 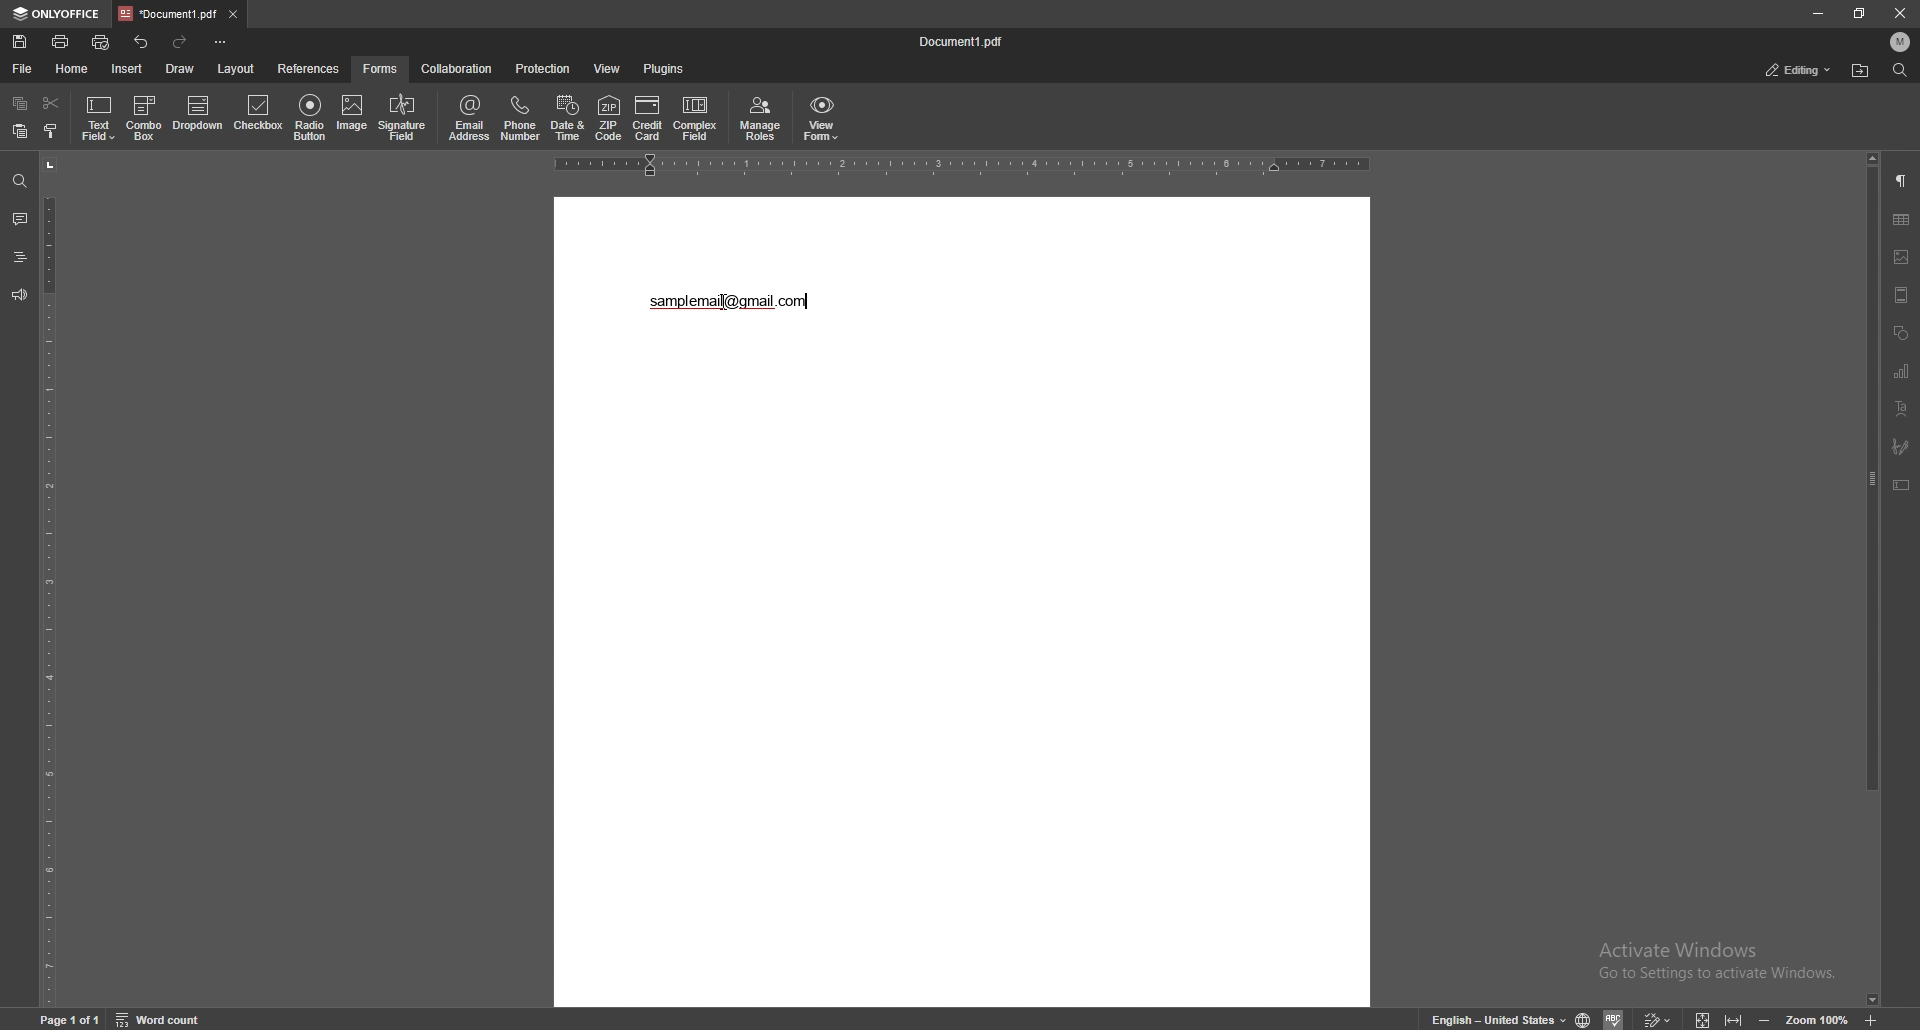 What do you see at coordinates (1902, 257) in the screenshot?
I see `image` at bounding box center [1902, 257].